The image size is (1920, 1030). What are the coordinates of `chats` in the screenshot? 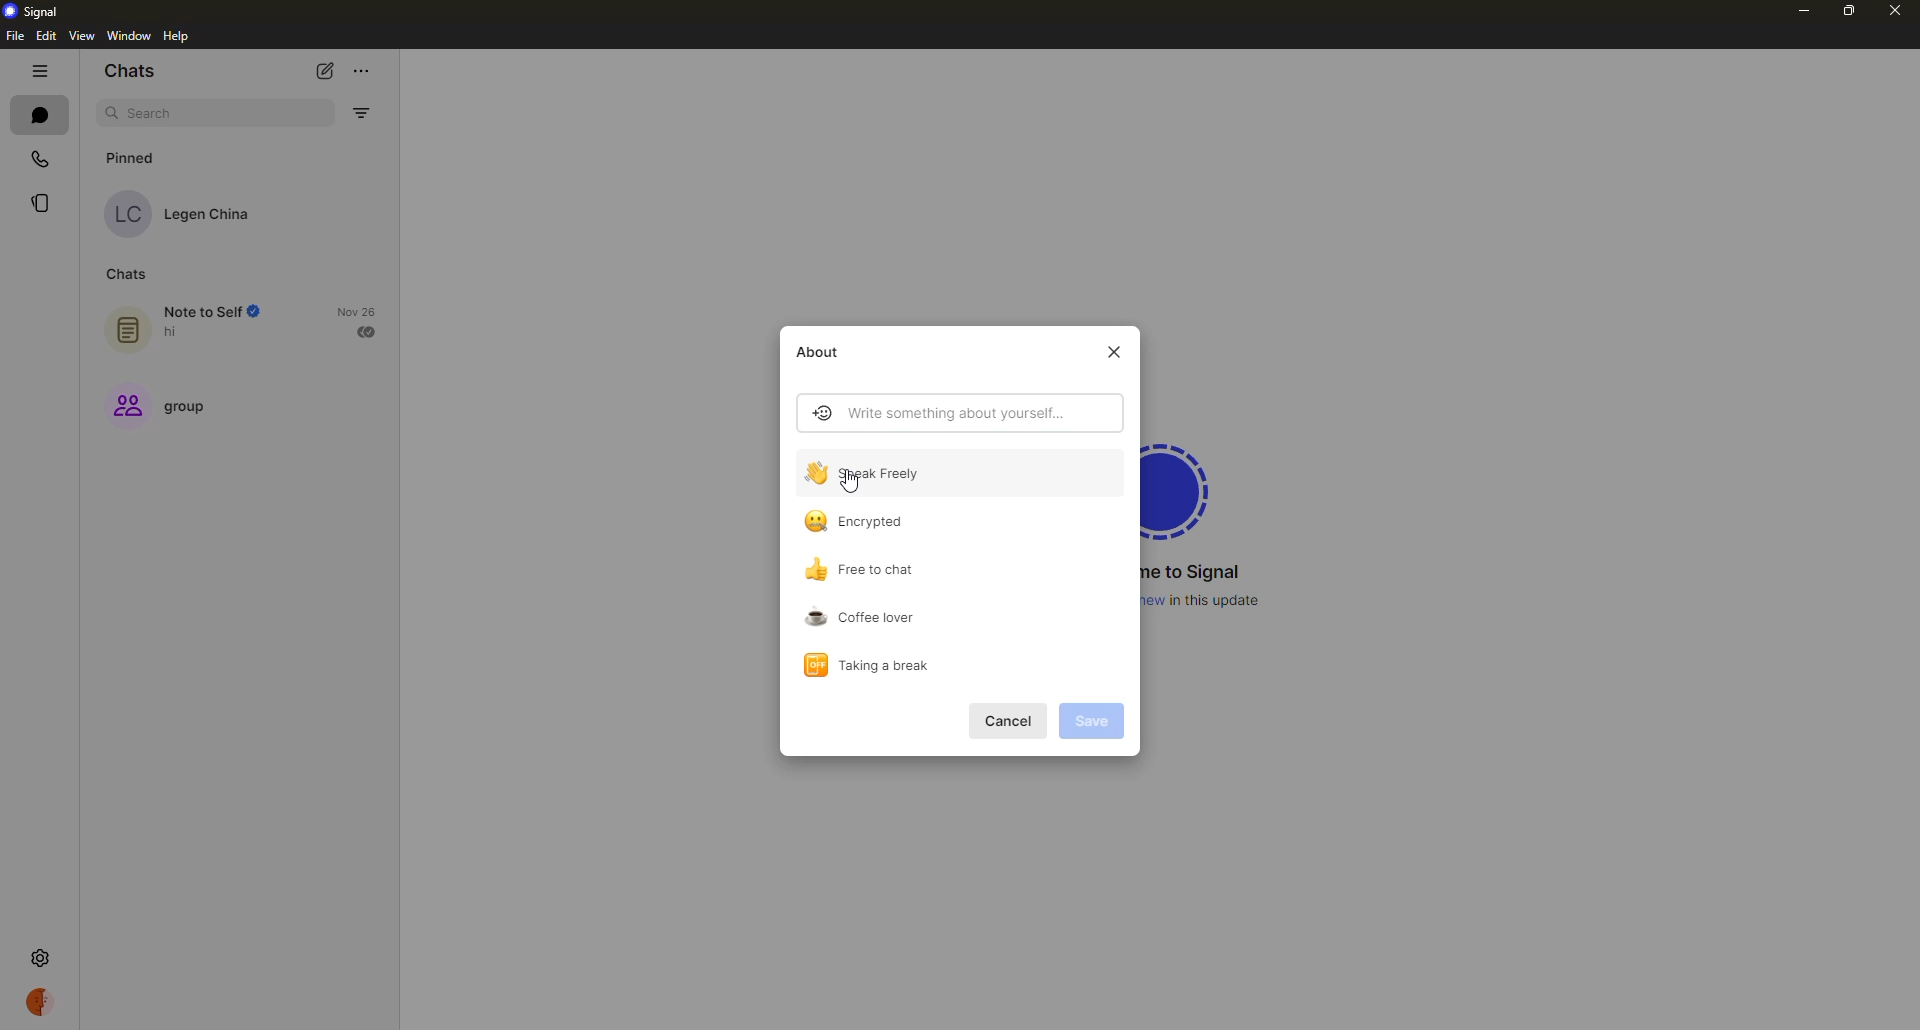 It's located at (124, 276).